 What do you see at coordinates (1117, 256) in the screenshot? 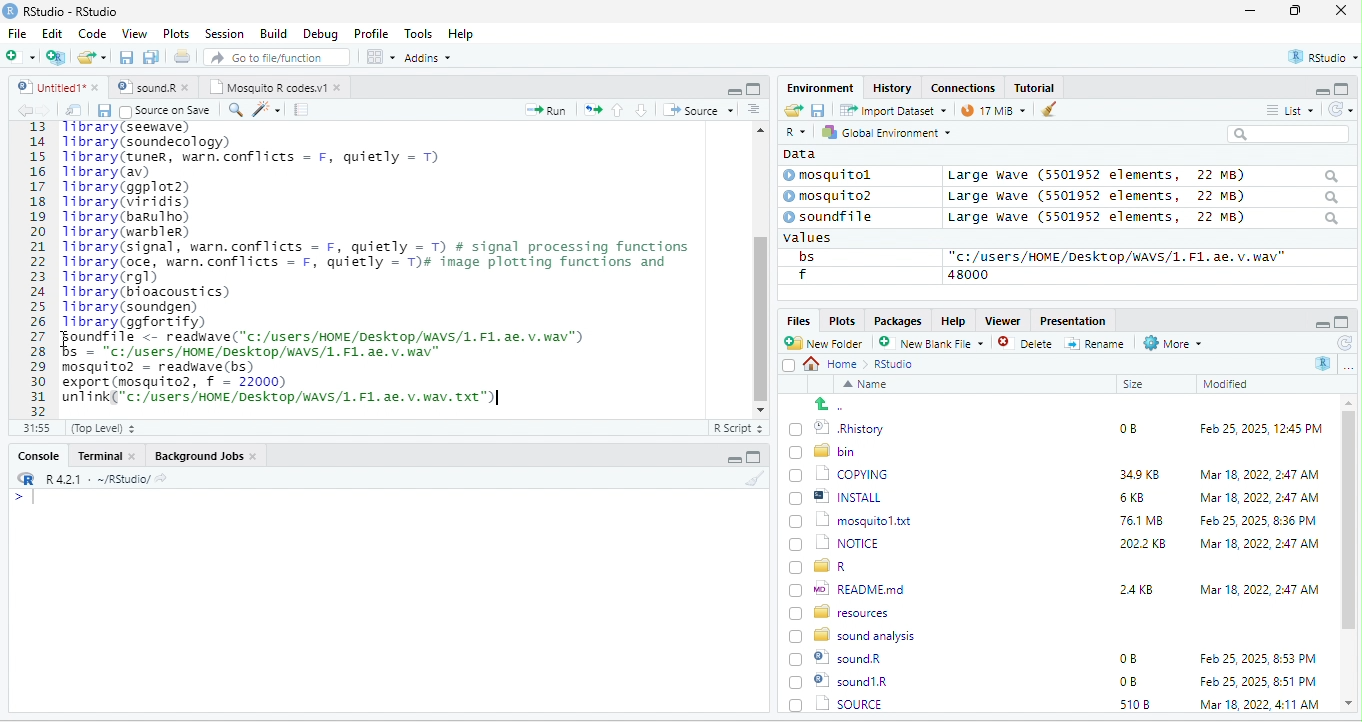
I see `“c:/users/HOME /Desktop/WAVS/1.F1. ae. v.wav"` at bounding box center [1117, 256].